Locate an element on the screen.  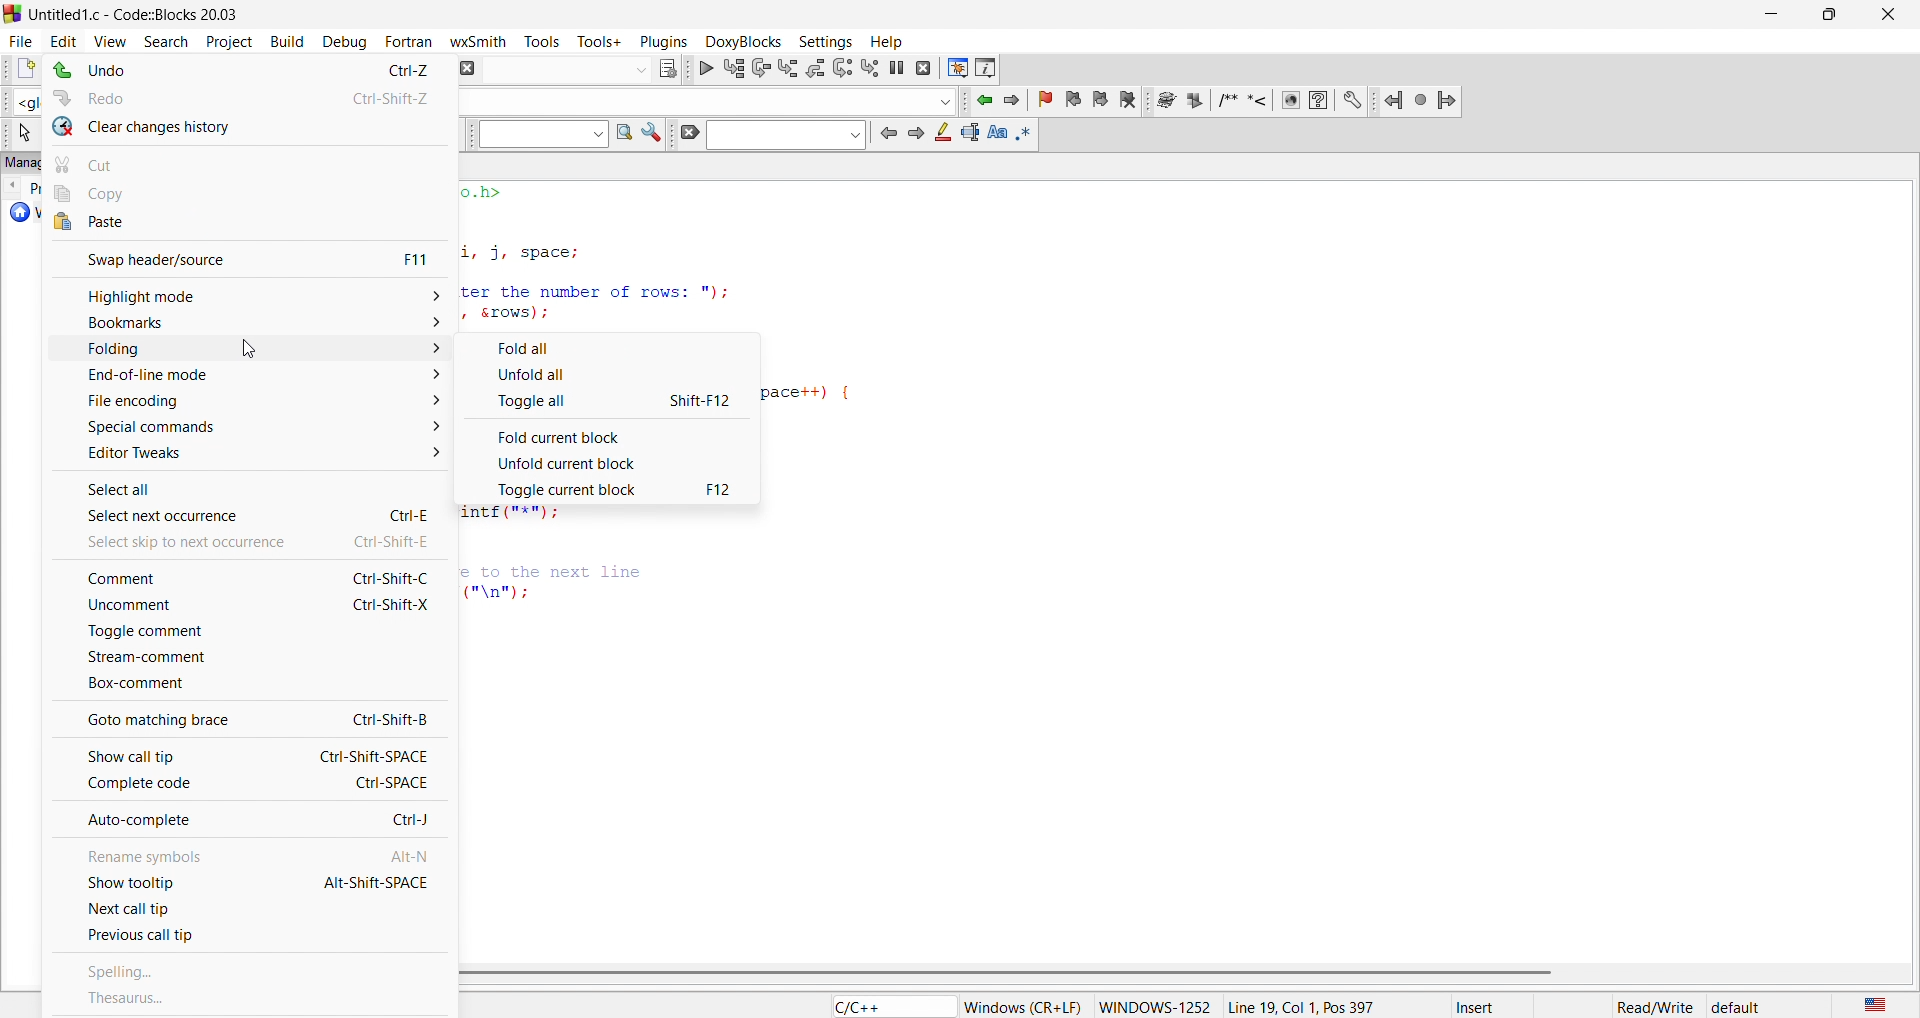
search box is located at coordinates (537, 135).